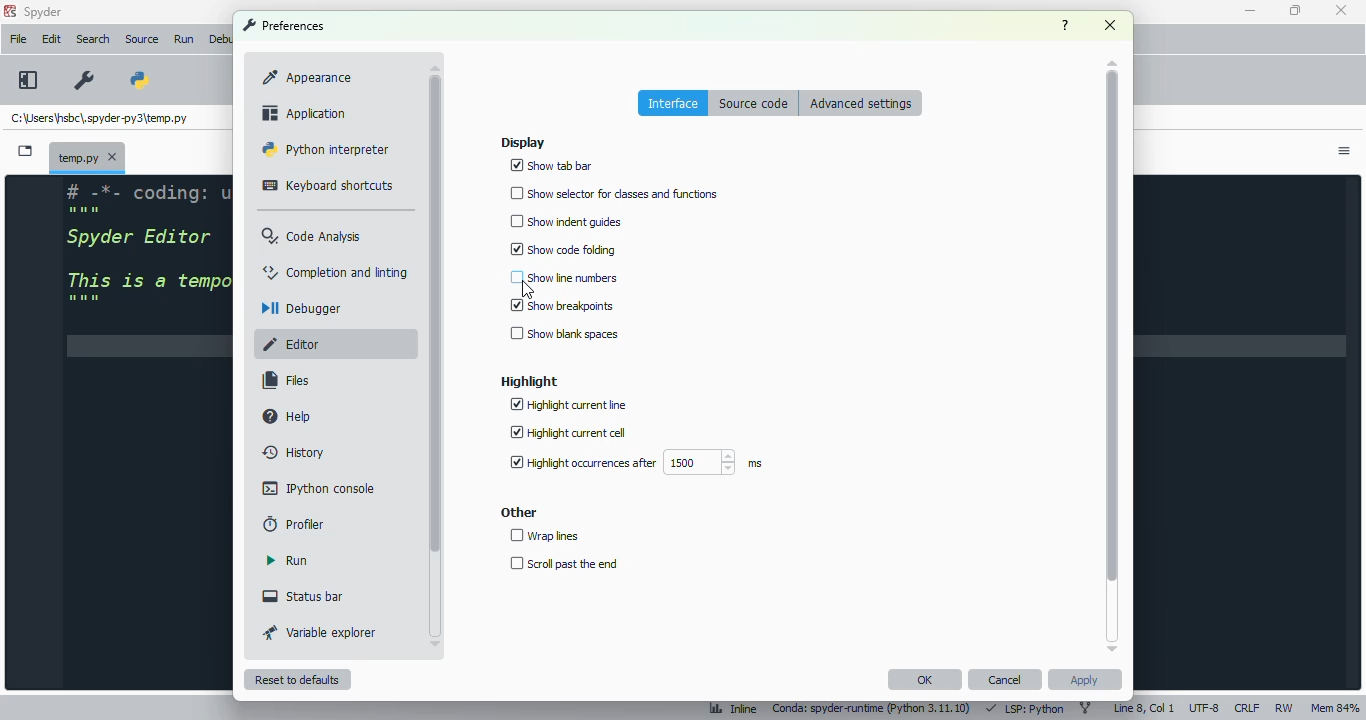  What do you see at coordinates (320, 633) in the screenshot?
I see `variable explorer` at bounding box center [320, 633].